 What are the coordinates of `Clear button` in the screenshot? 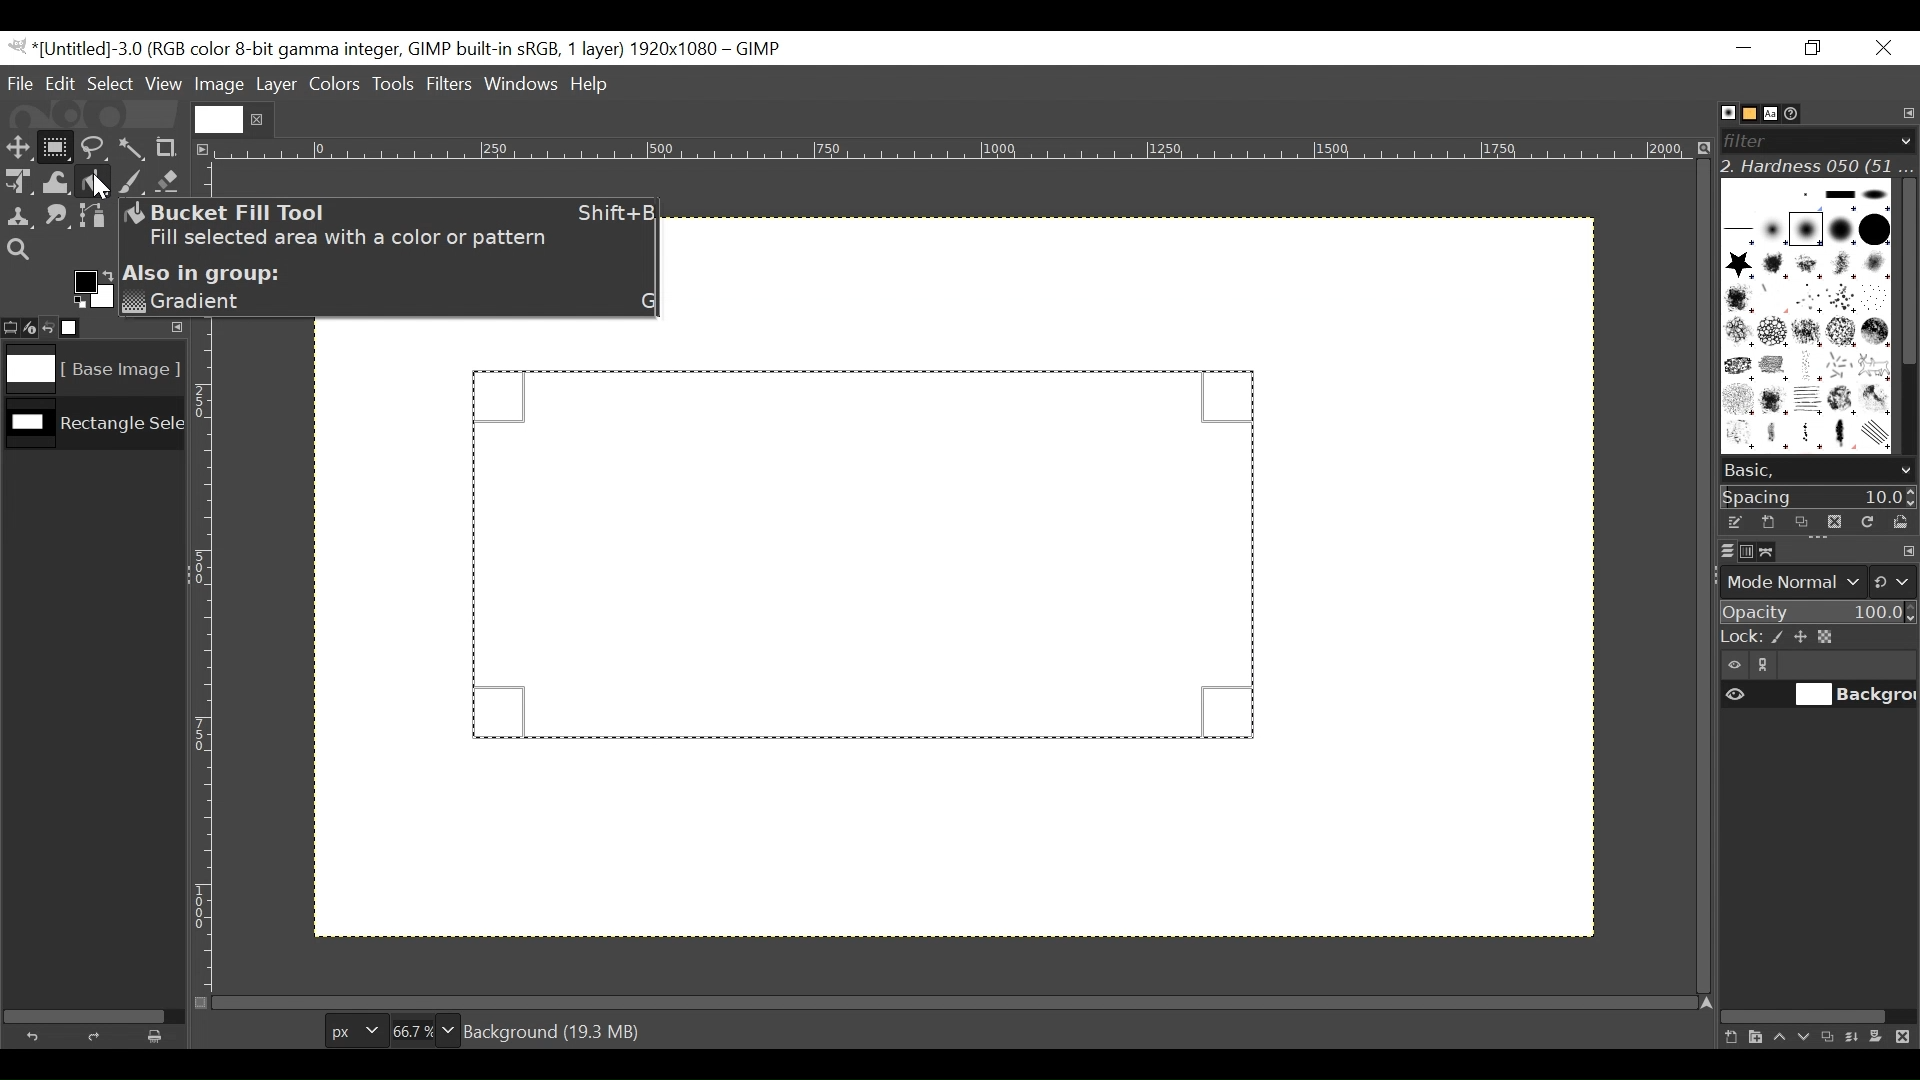 It's located at (161, 1036).